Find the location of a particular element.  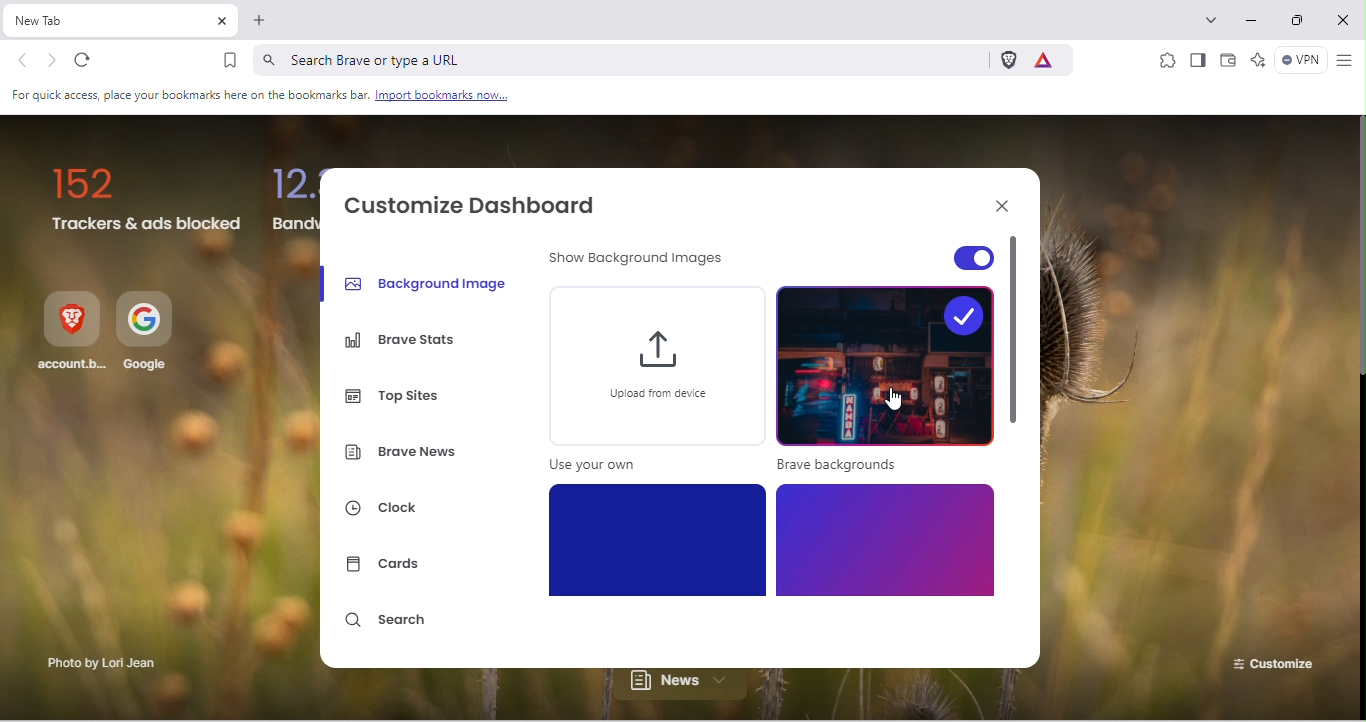

Customize is located at coordinates (1270, 660).